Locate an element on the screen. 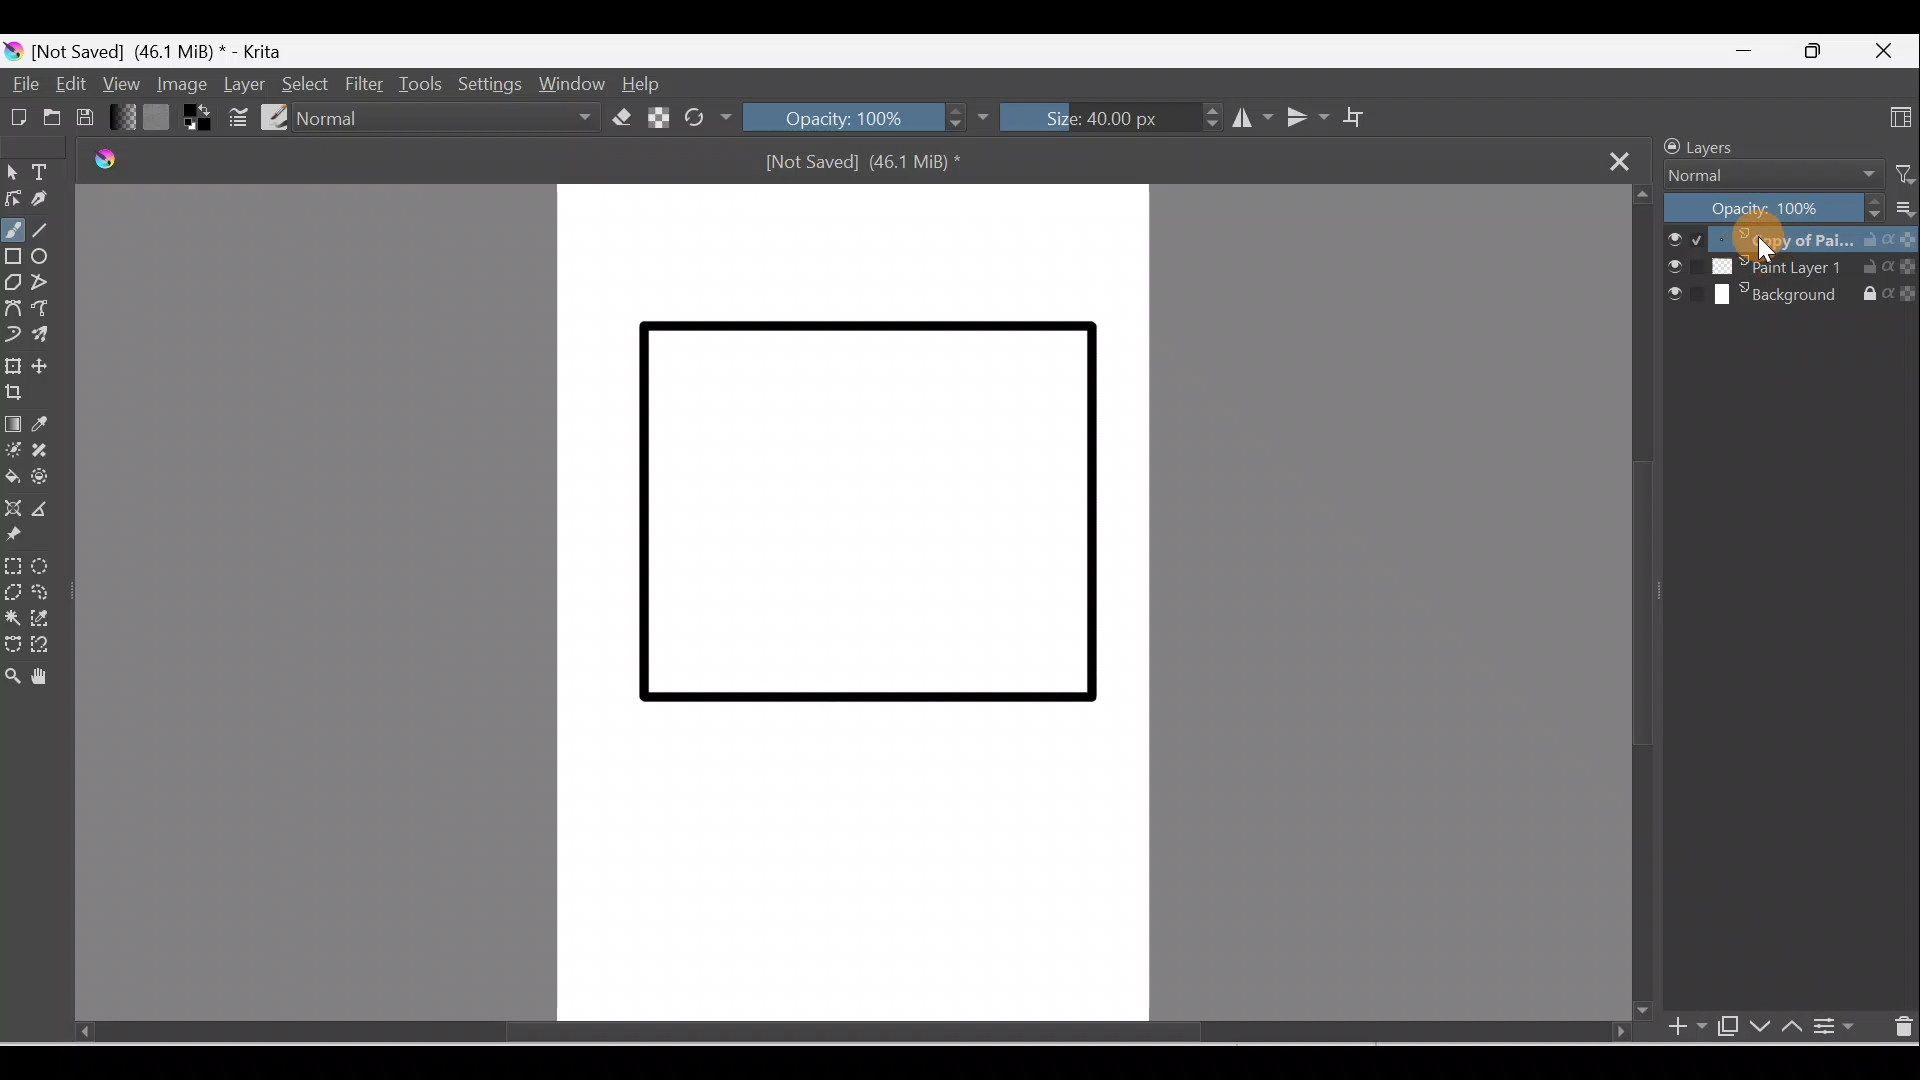 This screenshot has width=1920, height=1080. Move layer/mask down is located at coordinates (1760, 1028).